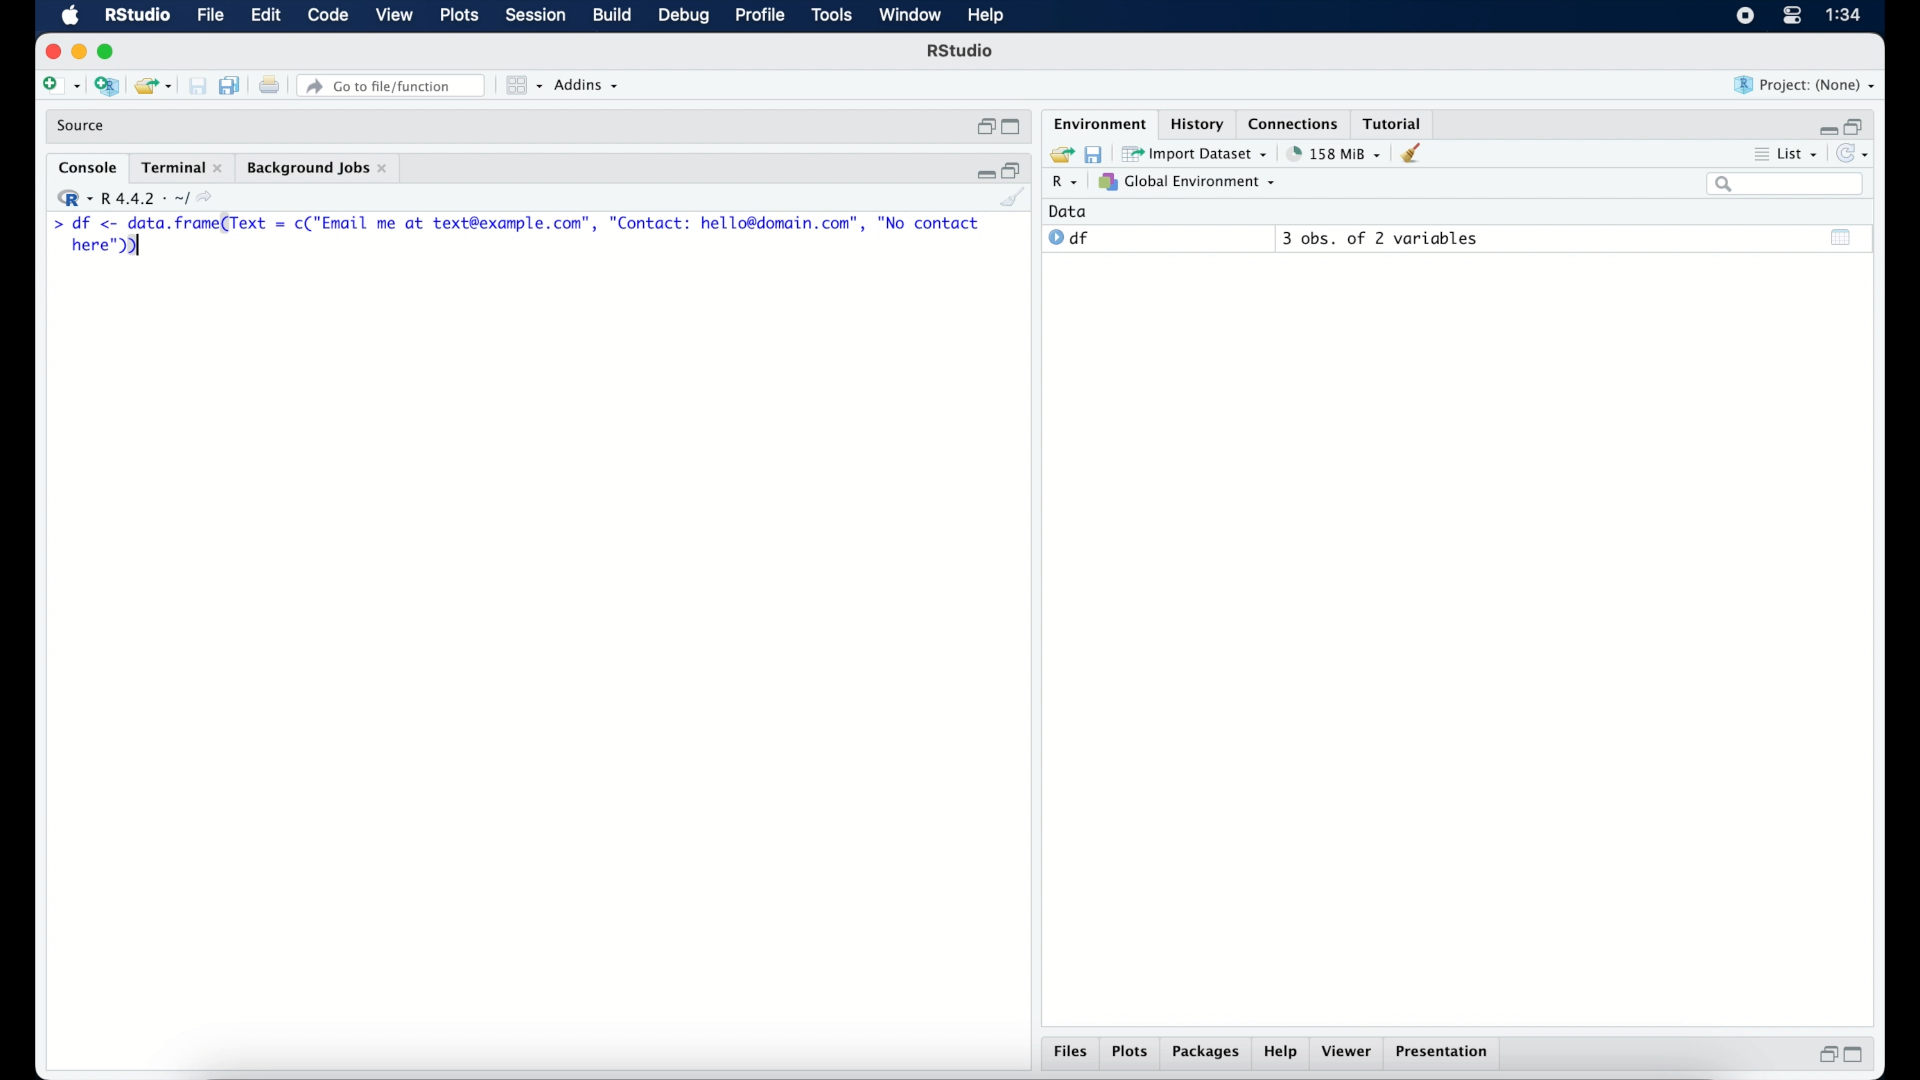  Describe the element at coordinates (1336, 153) in the screenshot. I see `158 MB` at that location.